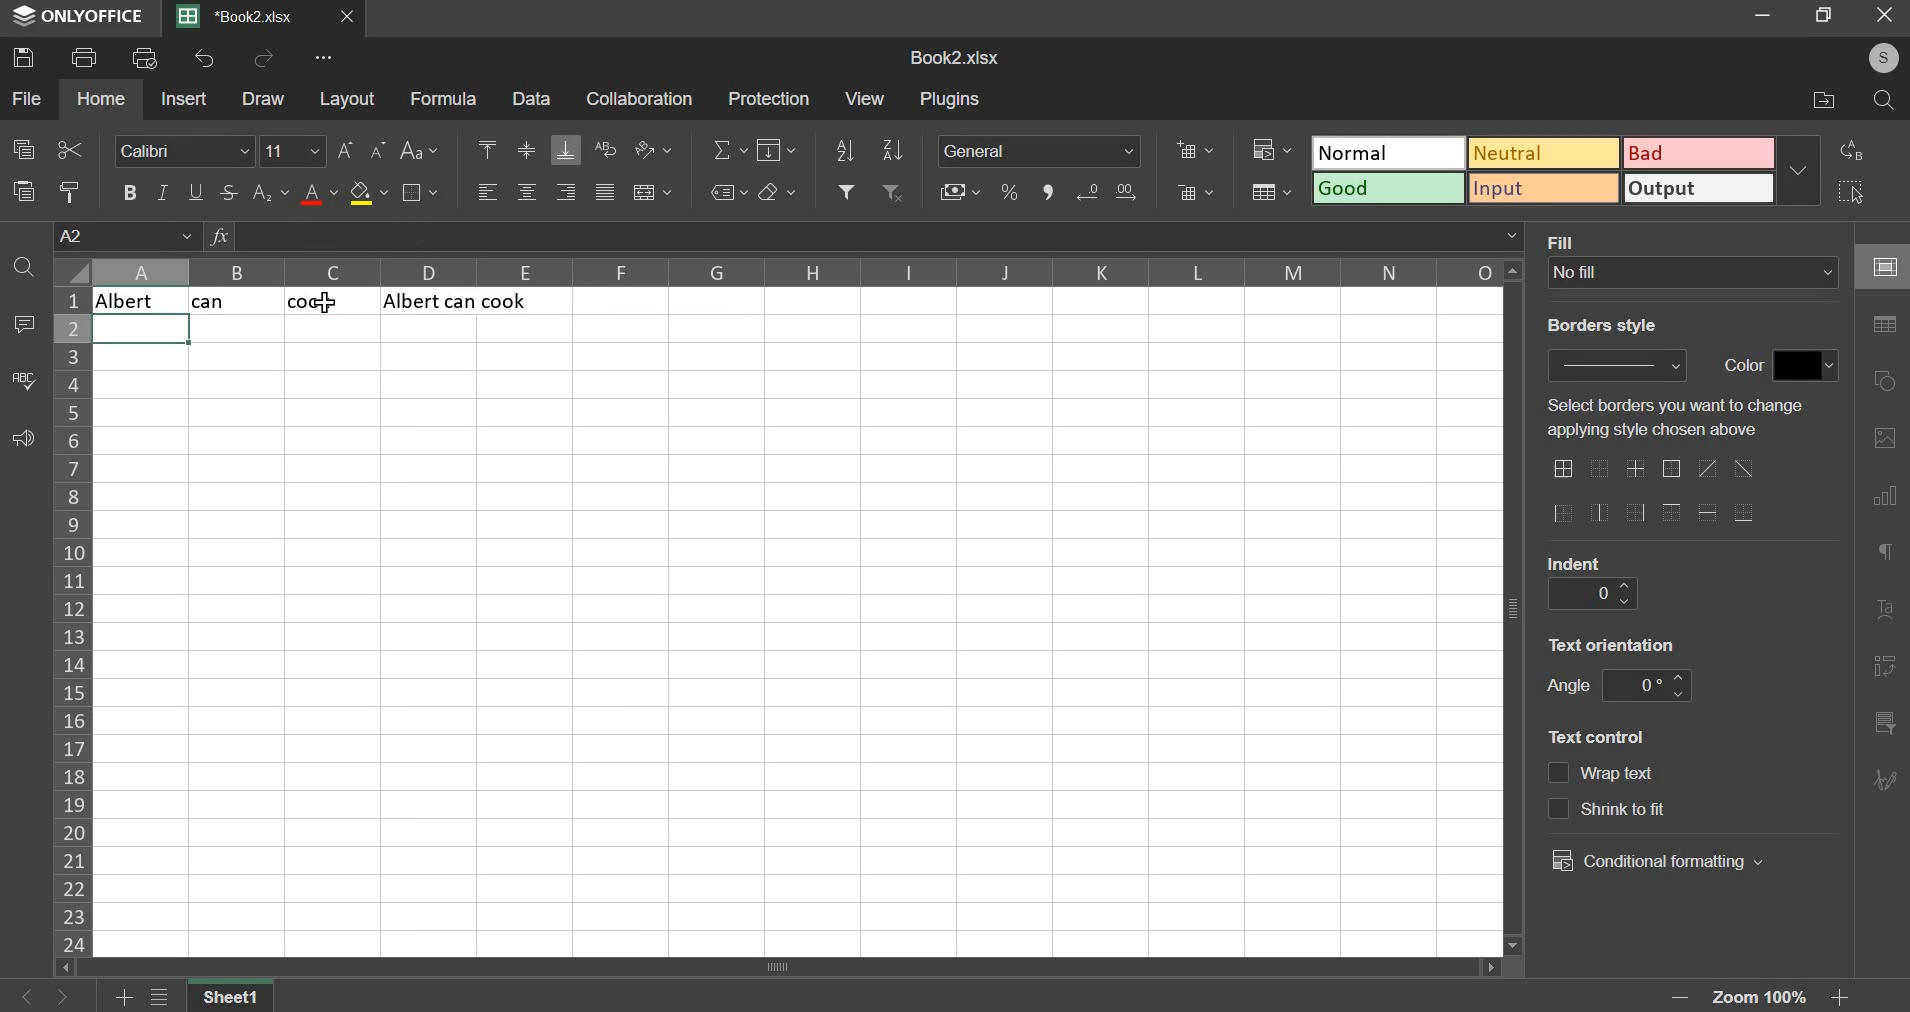 The height and width of the screenshot is (1012, 1910). What do you see at coordinates (531, 99) in the screenshot?
I see `data` at bounding box center [531, 99].